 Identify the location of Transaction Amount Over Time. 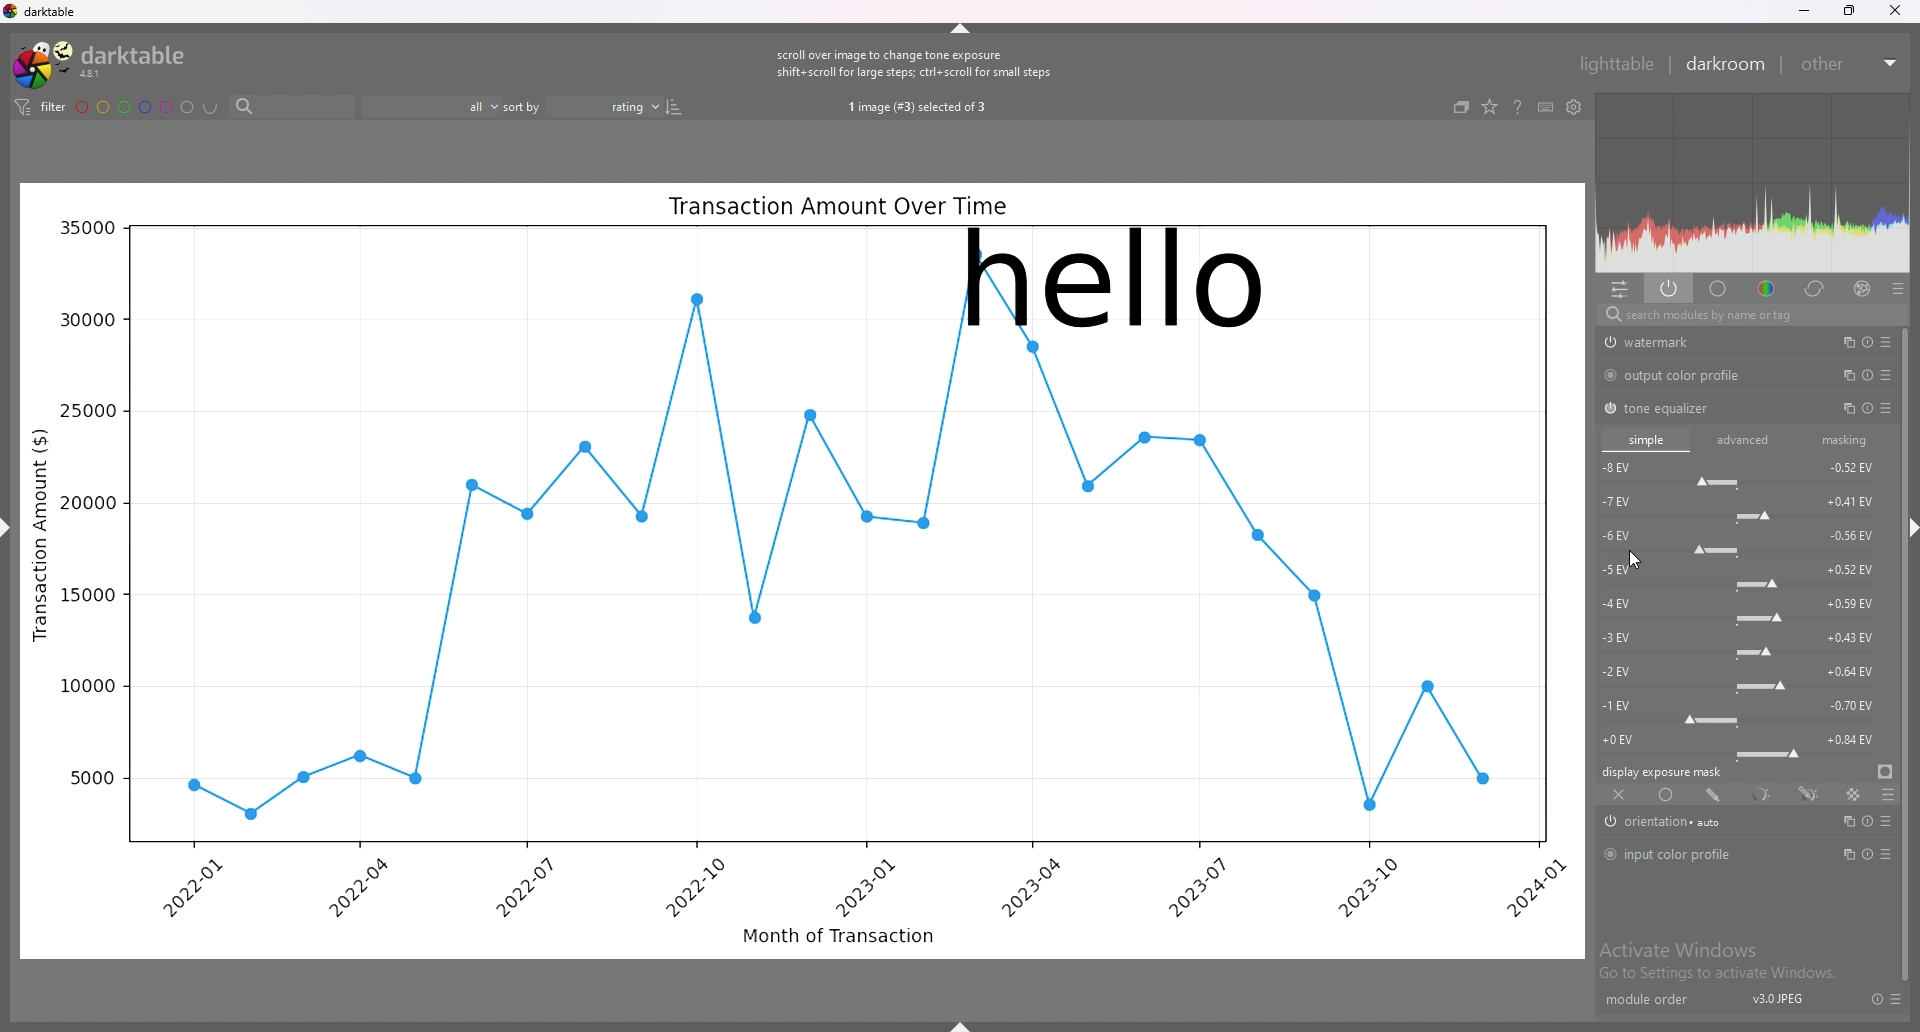
(837, 206).